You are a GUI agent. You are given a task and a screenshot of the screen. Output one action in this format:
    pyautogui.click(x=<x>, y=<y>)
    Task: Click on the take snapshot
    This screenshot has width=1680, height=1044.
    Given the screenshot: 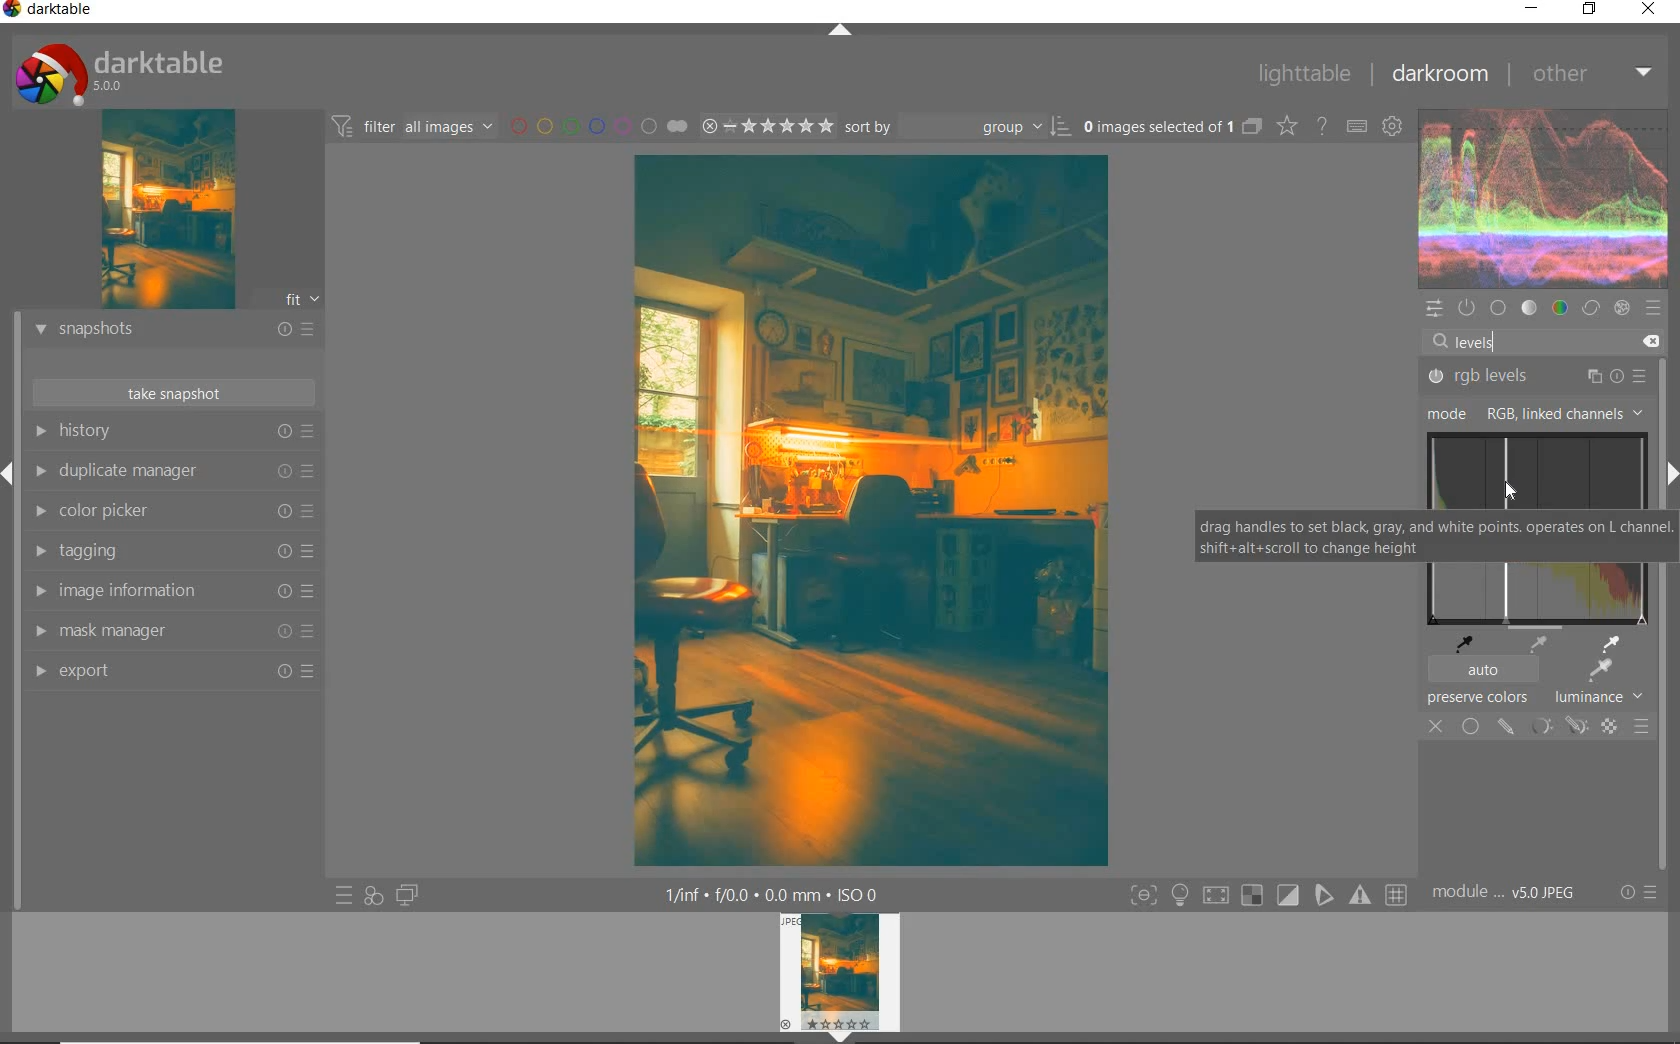 What is the action you would take?
    pyautogui.click(x=176, y=392)
    